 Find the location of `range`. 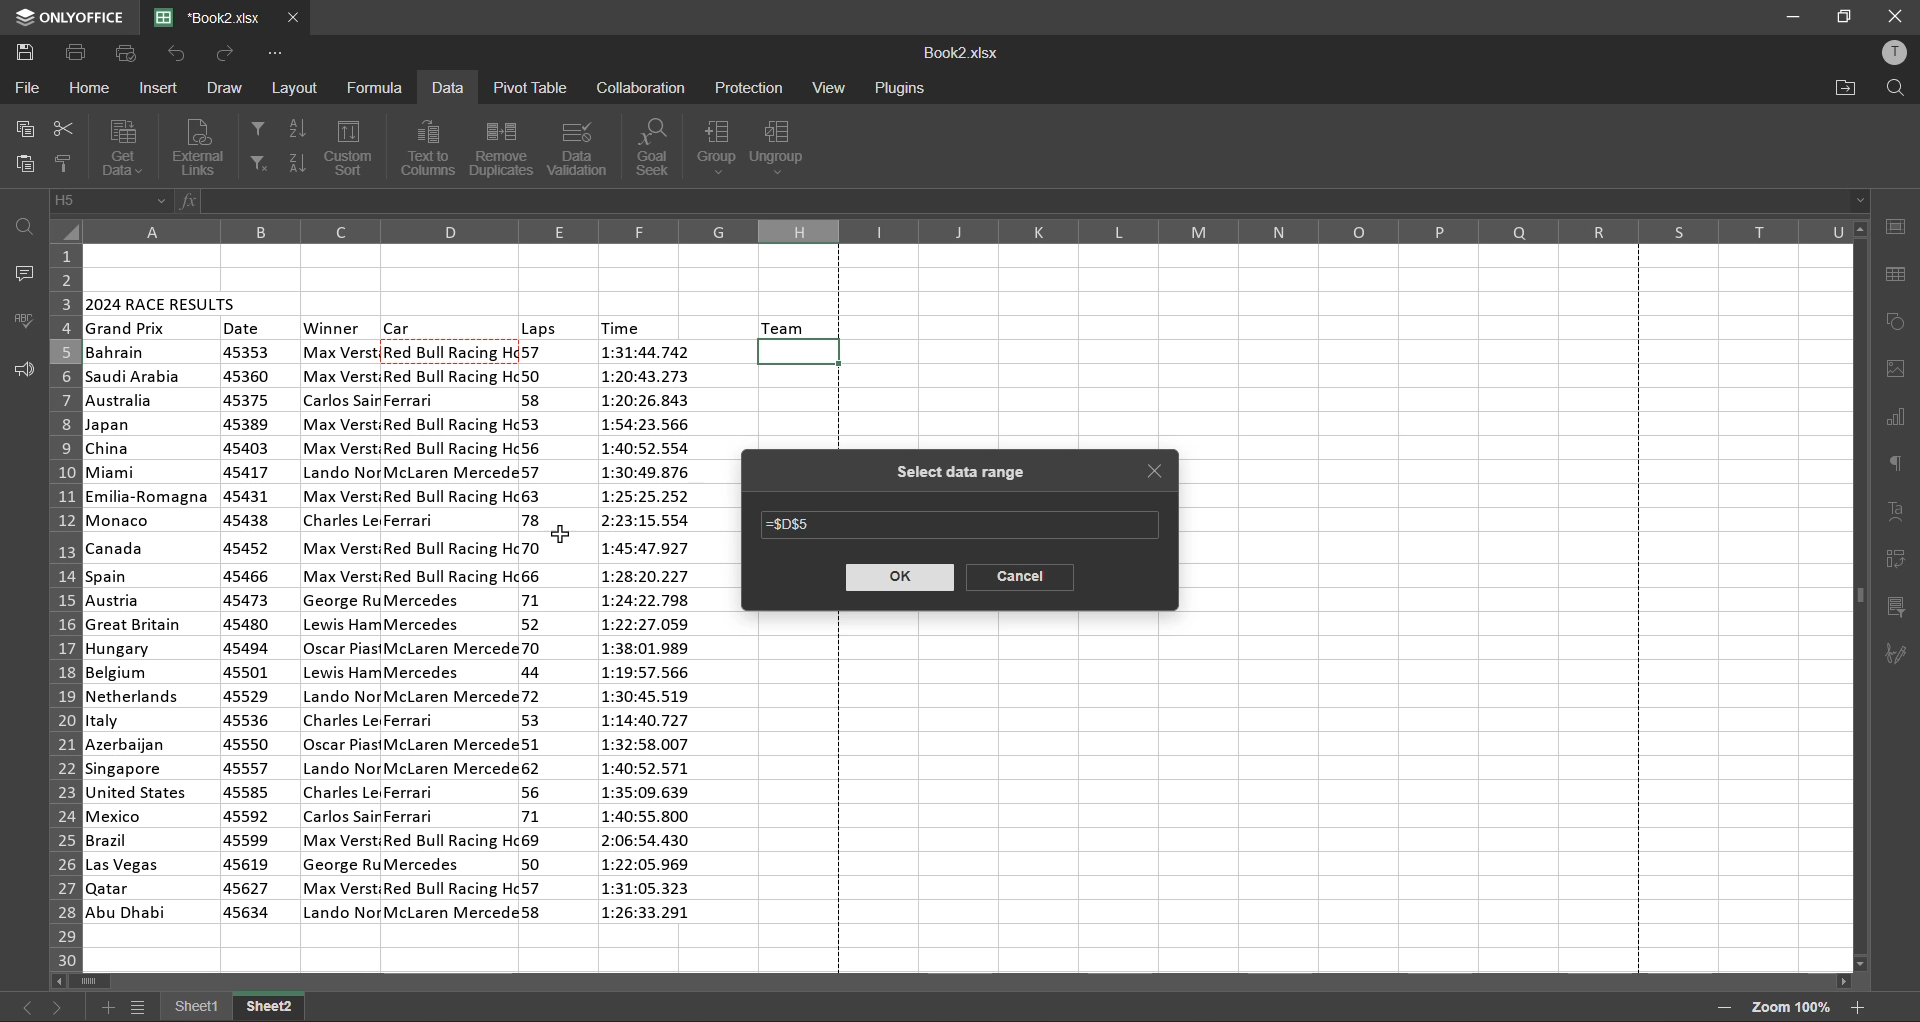

range is located at coordinates (795, 528).